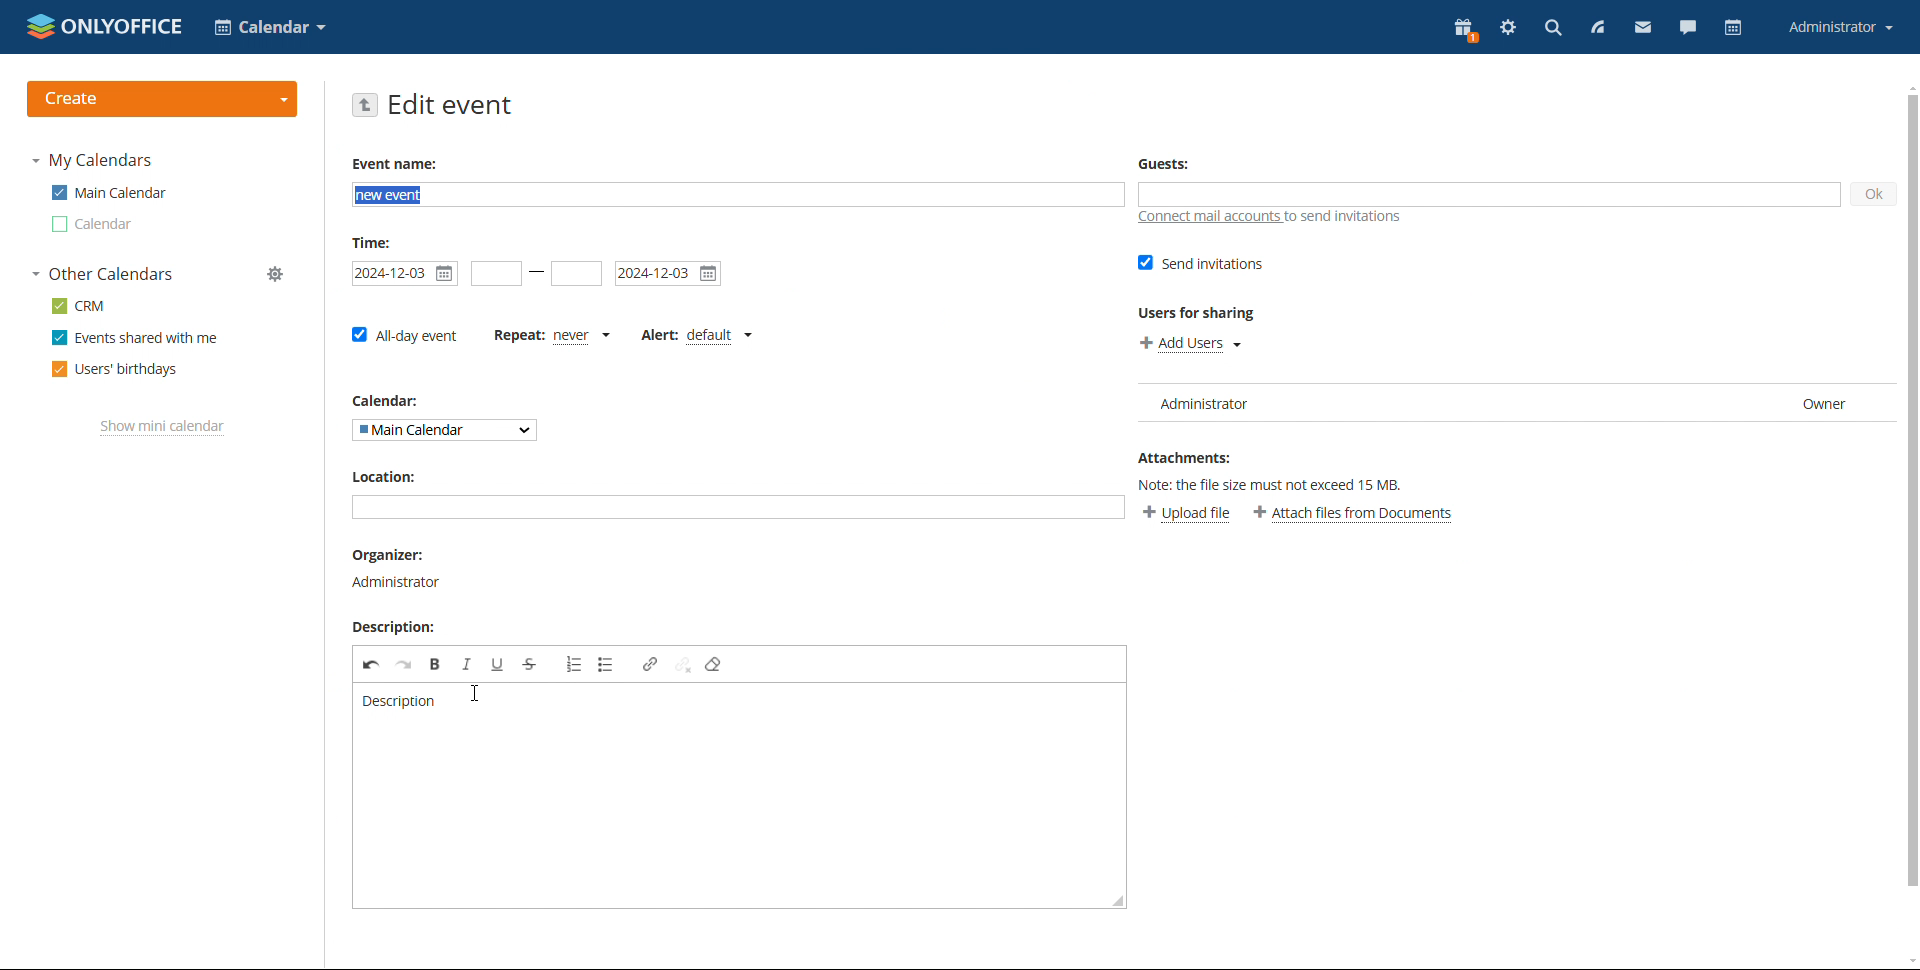 This screenshot has width=1920, height=970. I want to click on set repetition, so click(514, 336).